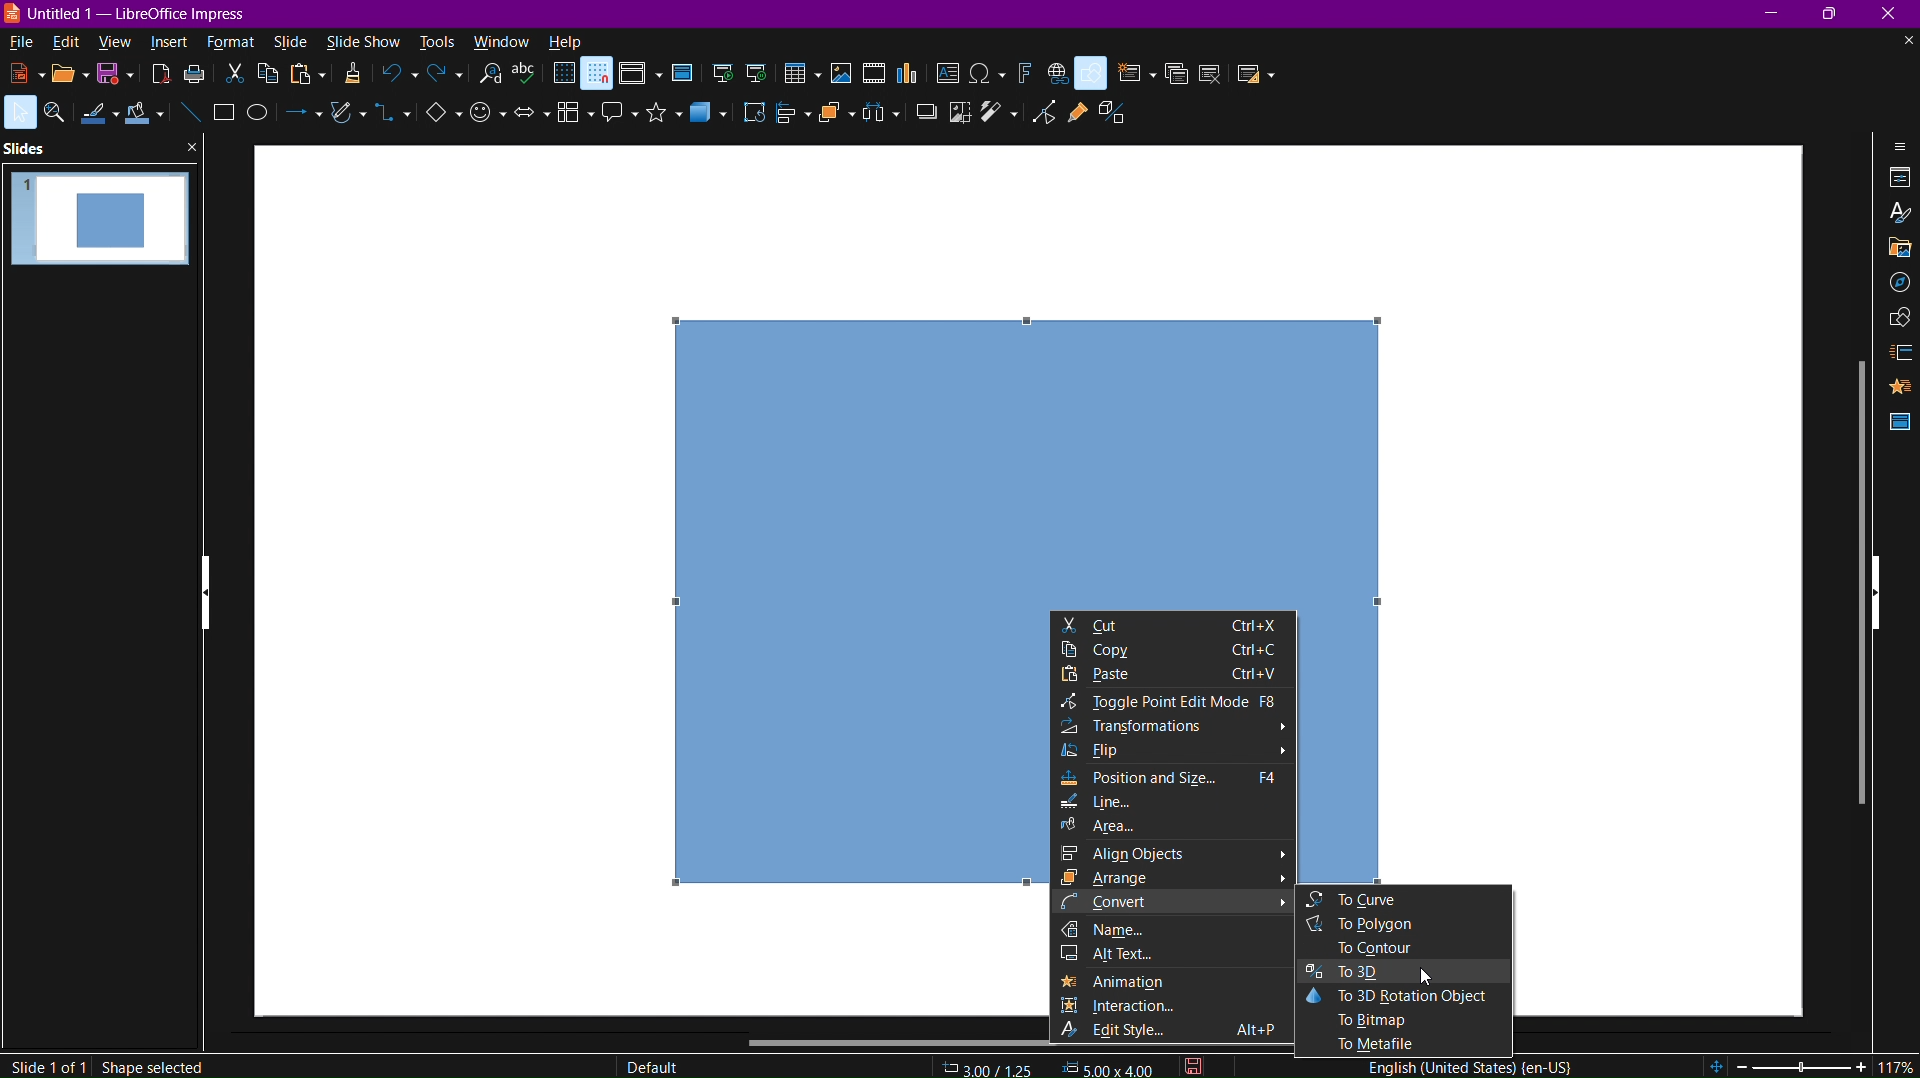 The height and width of the screenshot is (1078, 1920). I want to click on To Polygon, so click(1403, 923).